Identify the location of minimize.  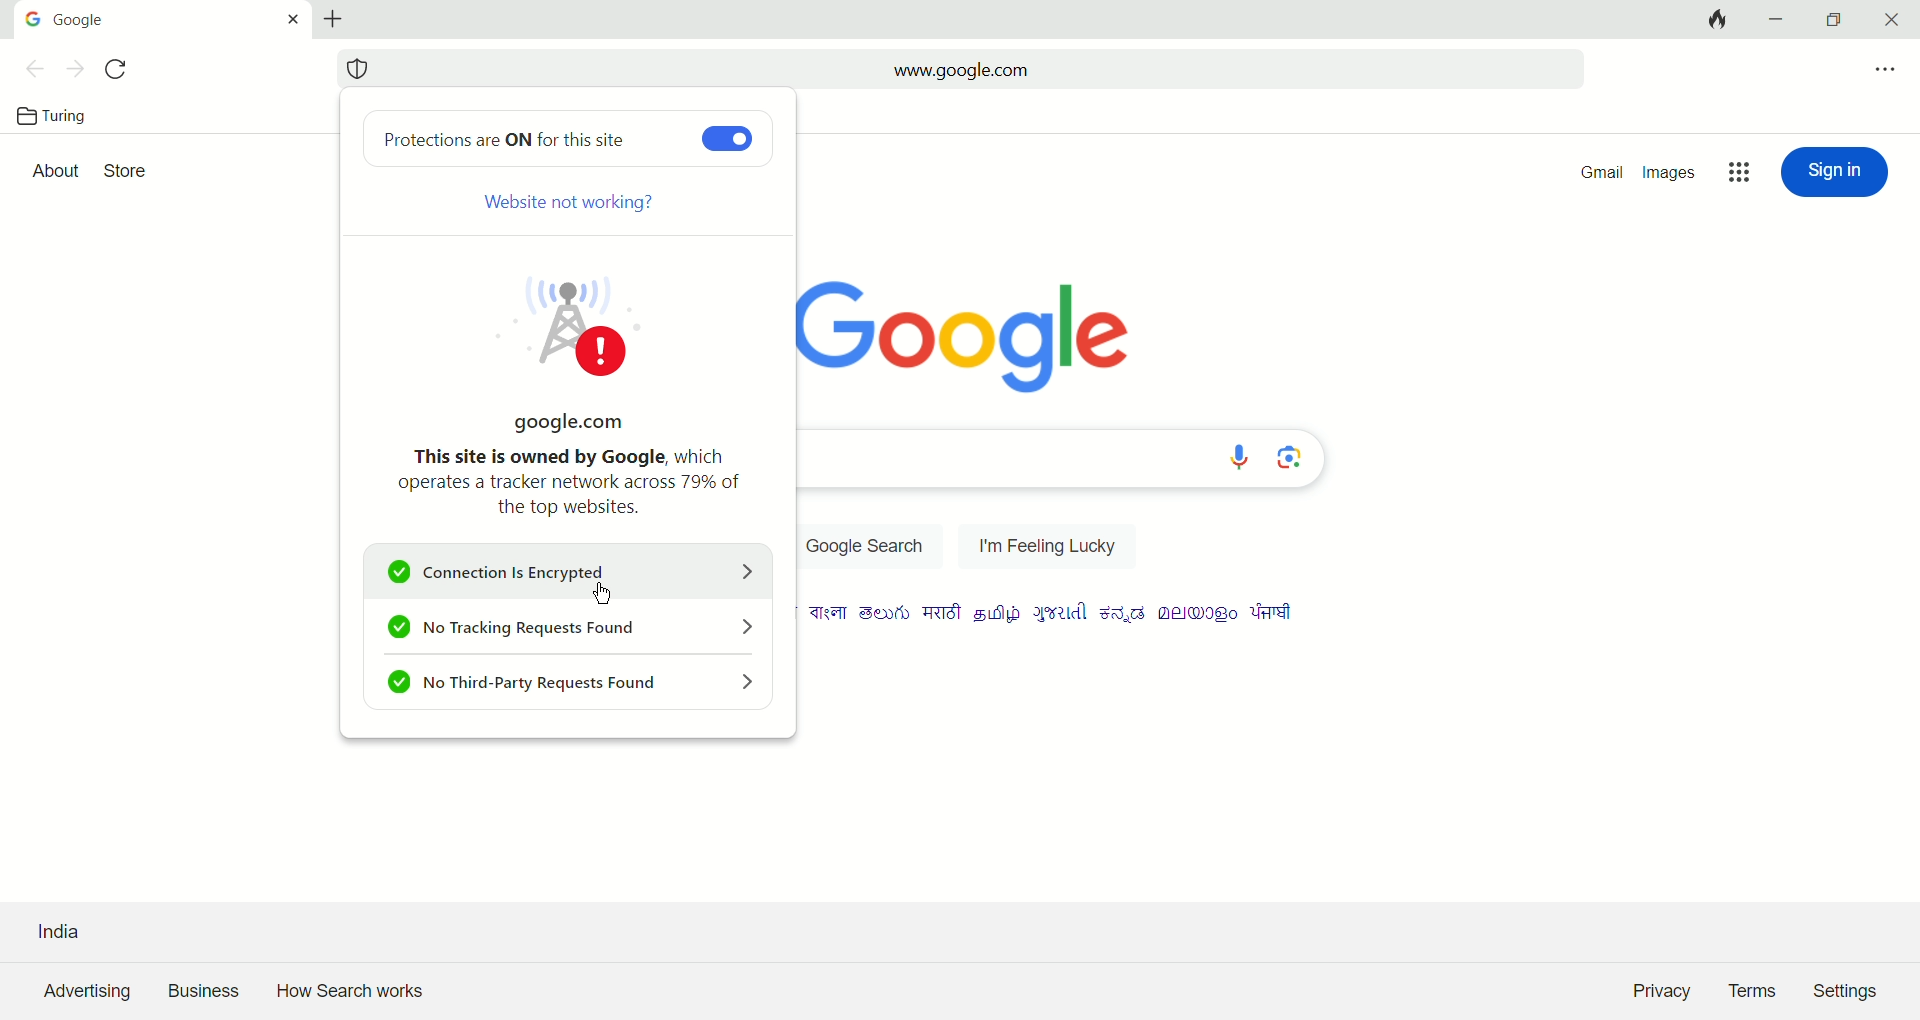
(1775, 21).